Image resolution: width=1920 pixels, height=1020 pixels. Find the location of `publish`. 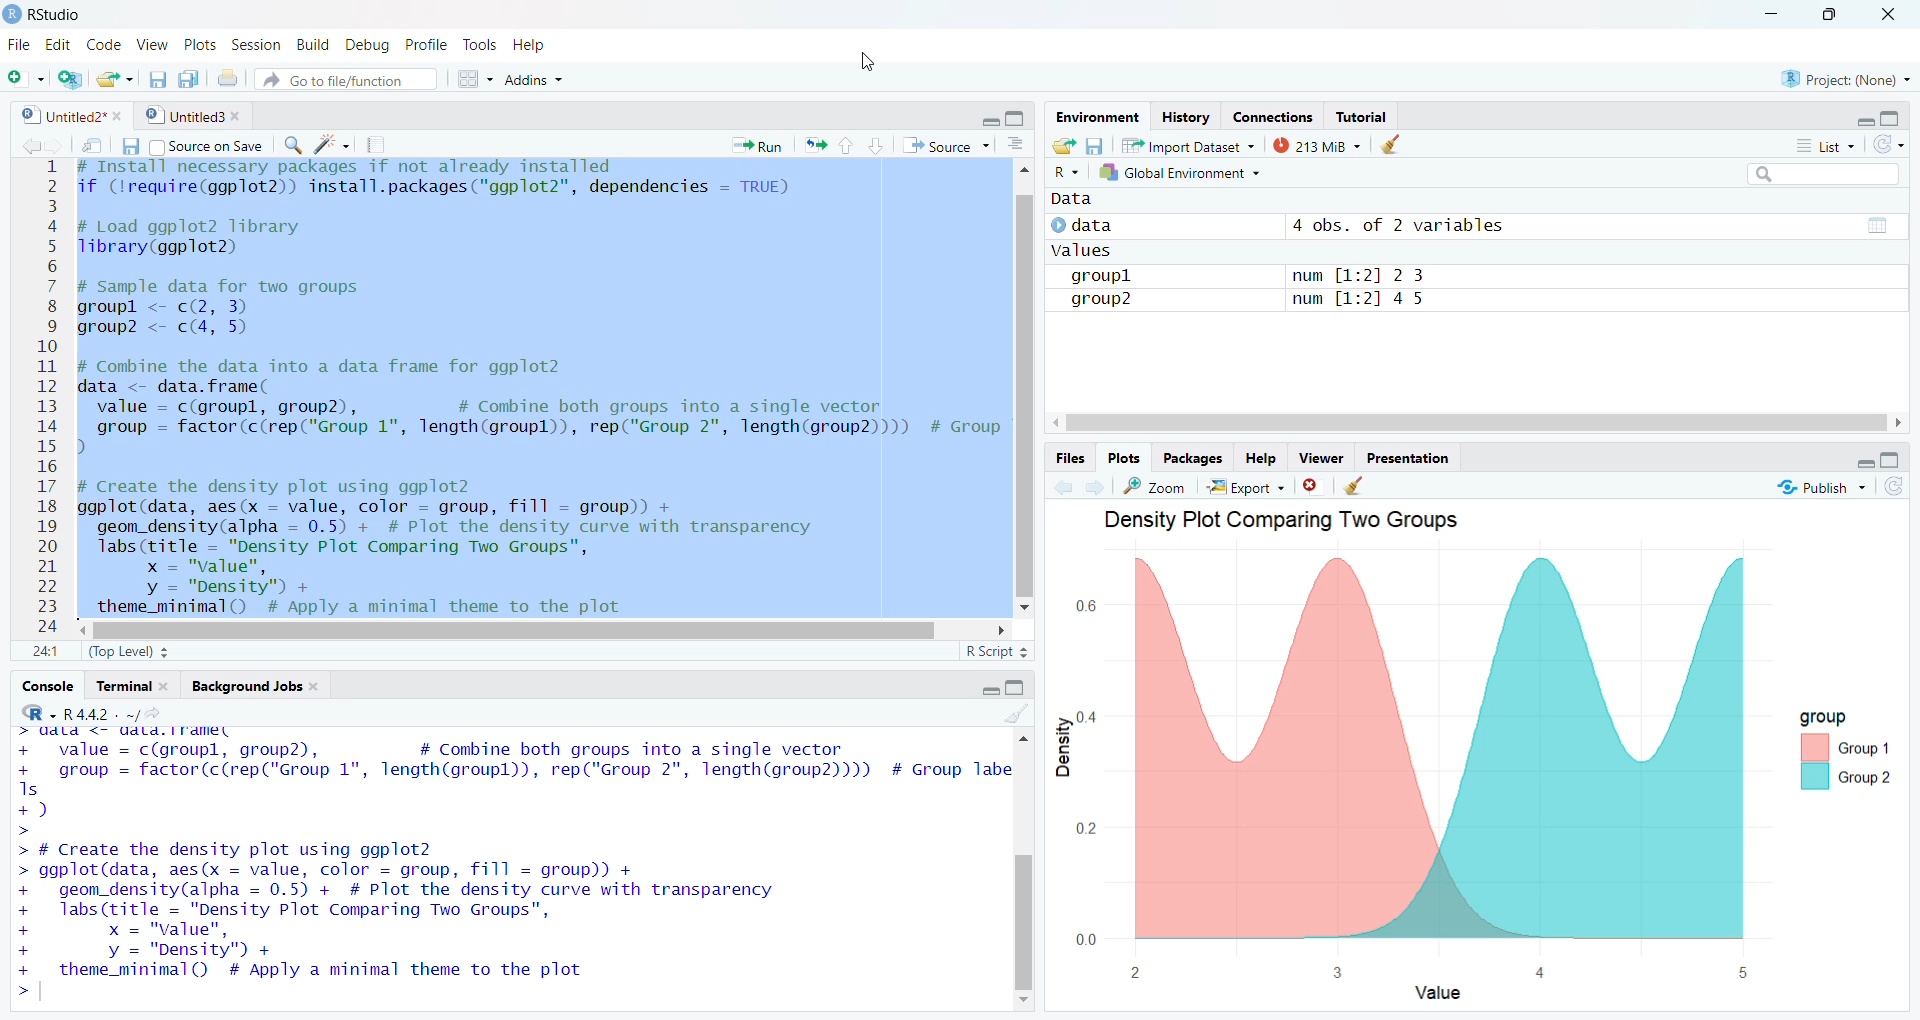

publish is located at coordinates (1821, 491).